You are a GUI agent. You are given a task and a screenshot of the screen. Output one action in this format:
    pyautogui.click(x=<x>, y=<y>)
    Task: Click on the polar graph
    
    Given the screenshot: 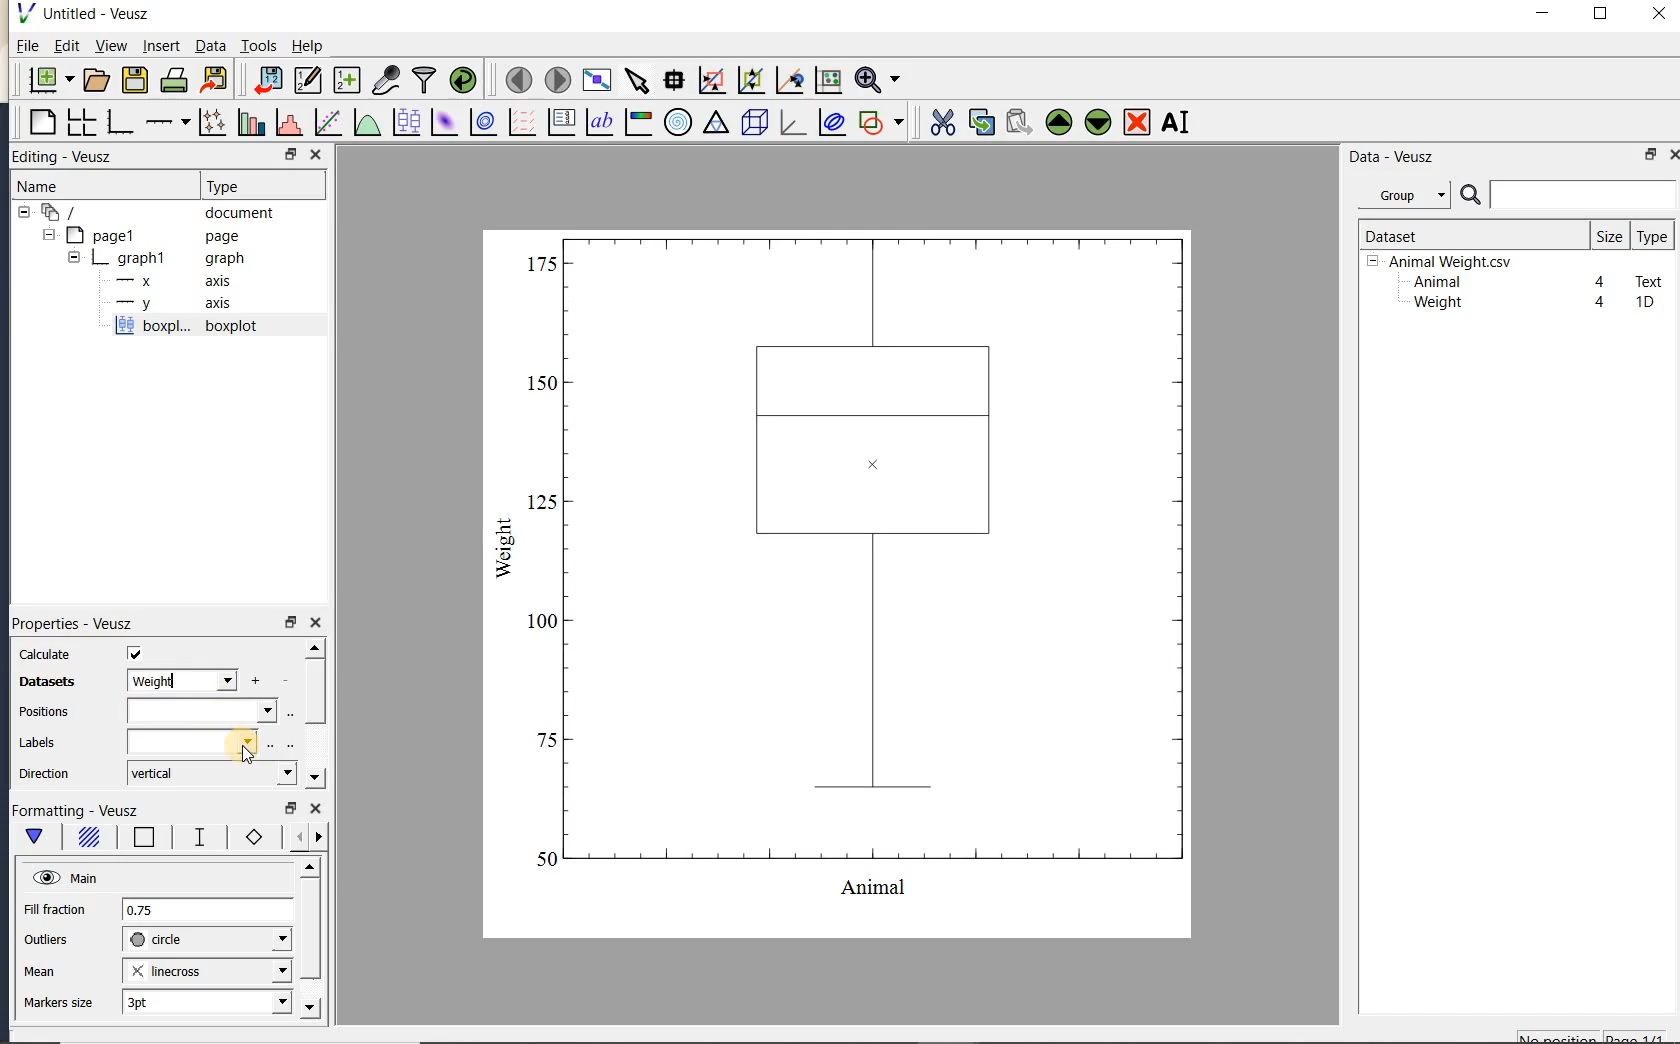 What is the action you would take?
    pyautogui.click(x=677, y=122)
    